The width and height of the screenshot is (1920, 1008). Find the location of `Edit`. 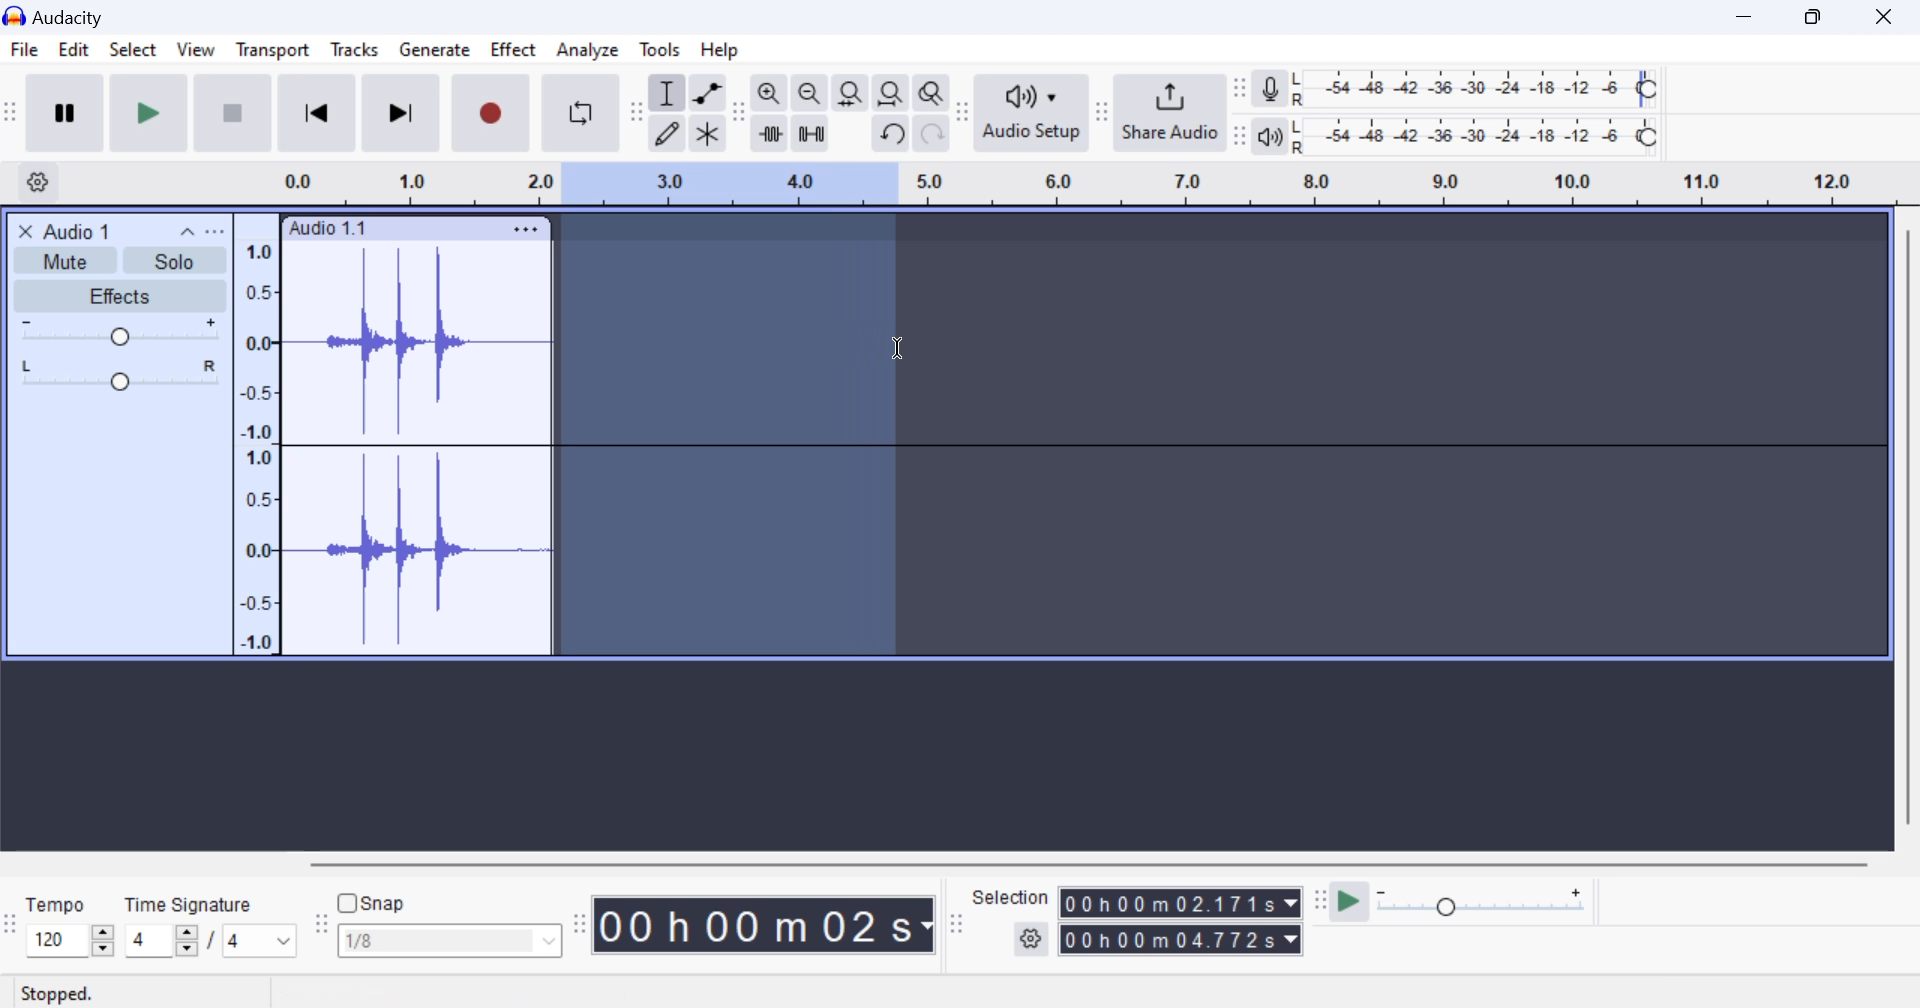

Edit is located at coordinates (73, 53).